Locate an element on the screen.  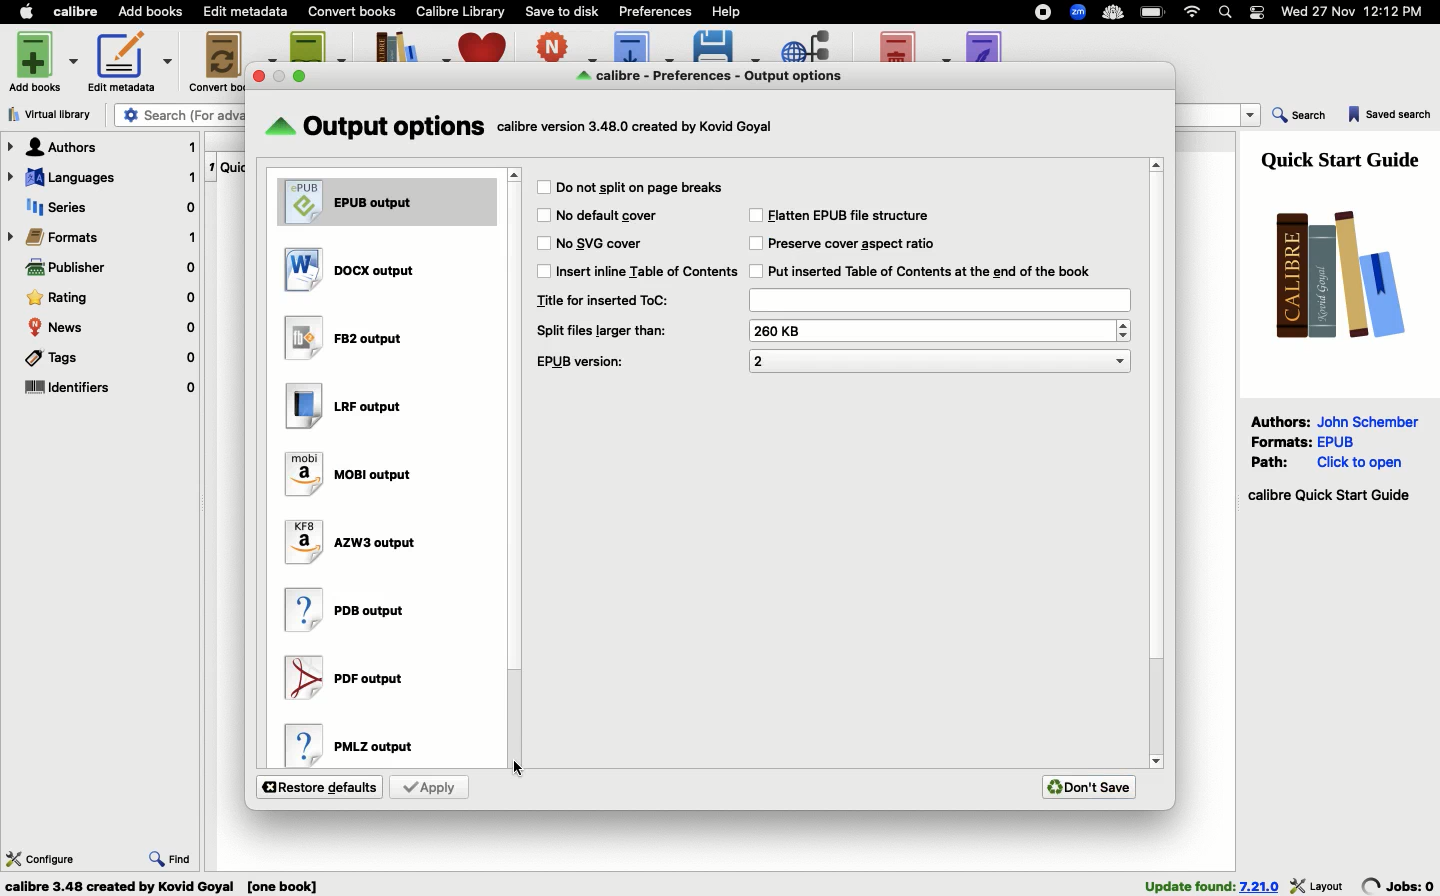
Start guide is located at coordinates (1328, 496).